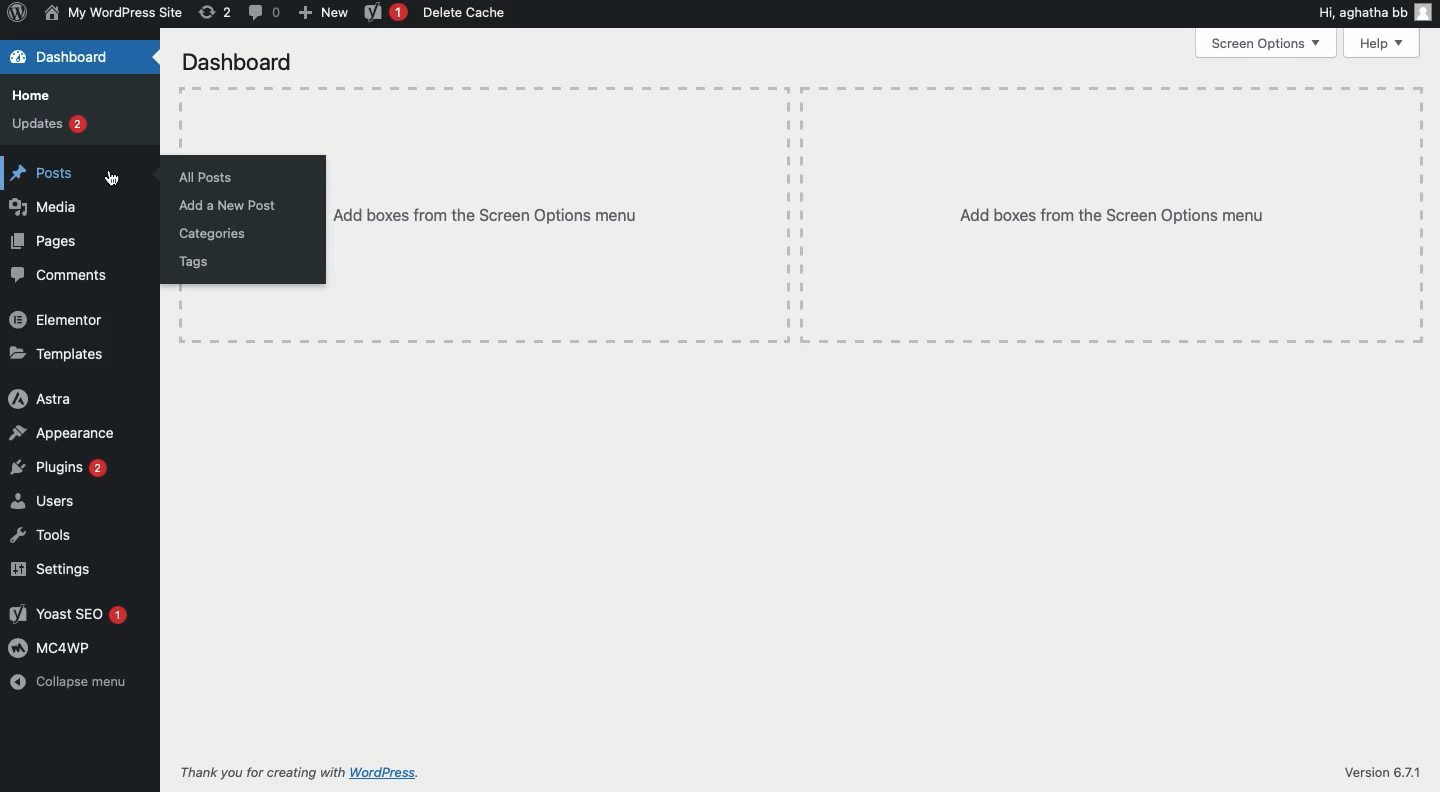  What do you see at coordinates (40, 502) in the screenshot?
I see `Users` at bounding box center [40, 502].